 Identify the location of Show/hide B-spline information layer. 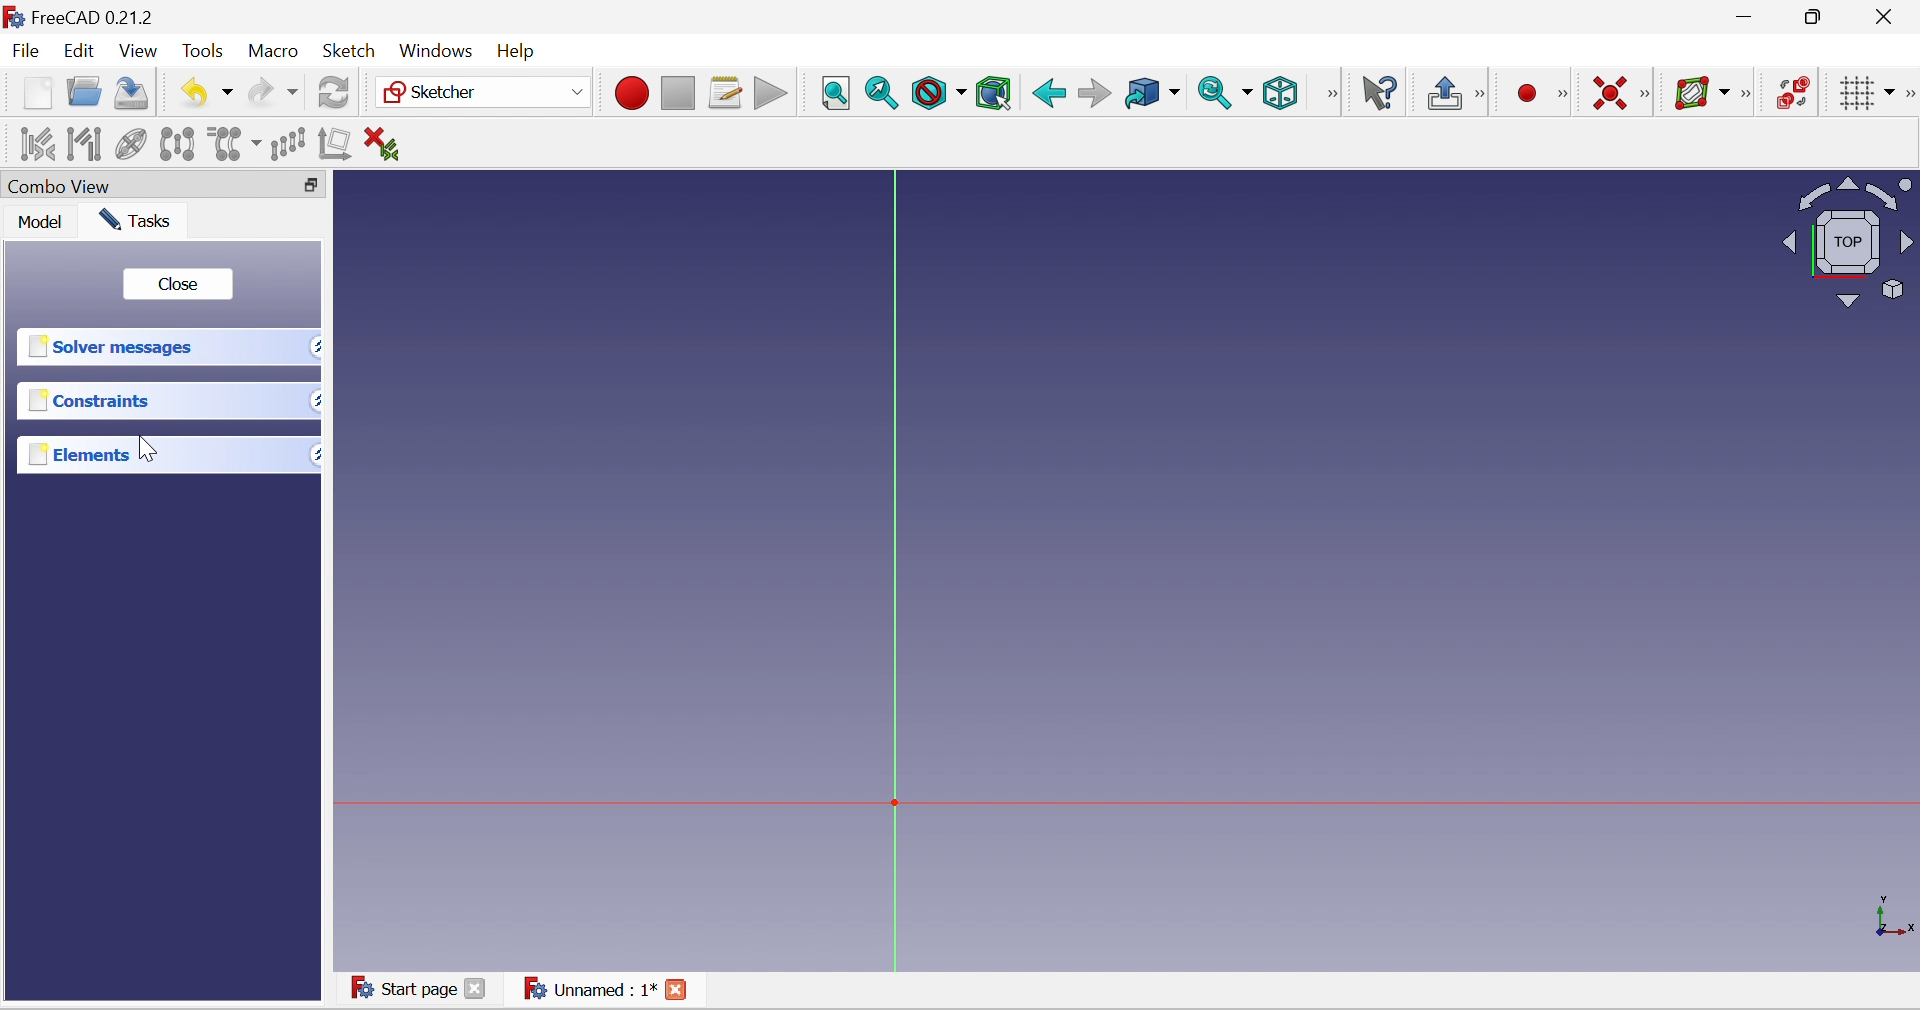
(1702, 92).